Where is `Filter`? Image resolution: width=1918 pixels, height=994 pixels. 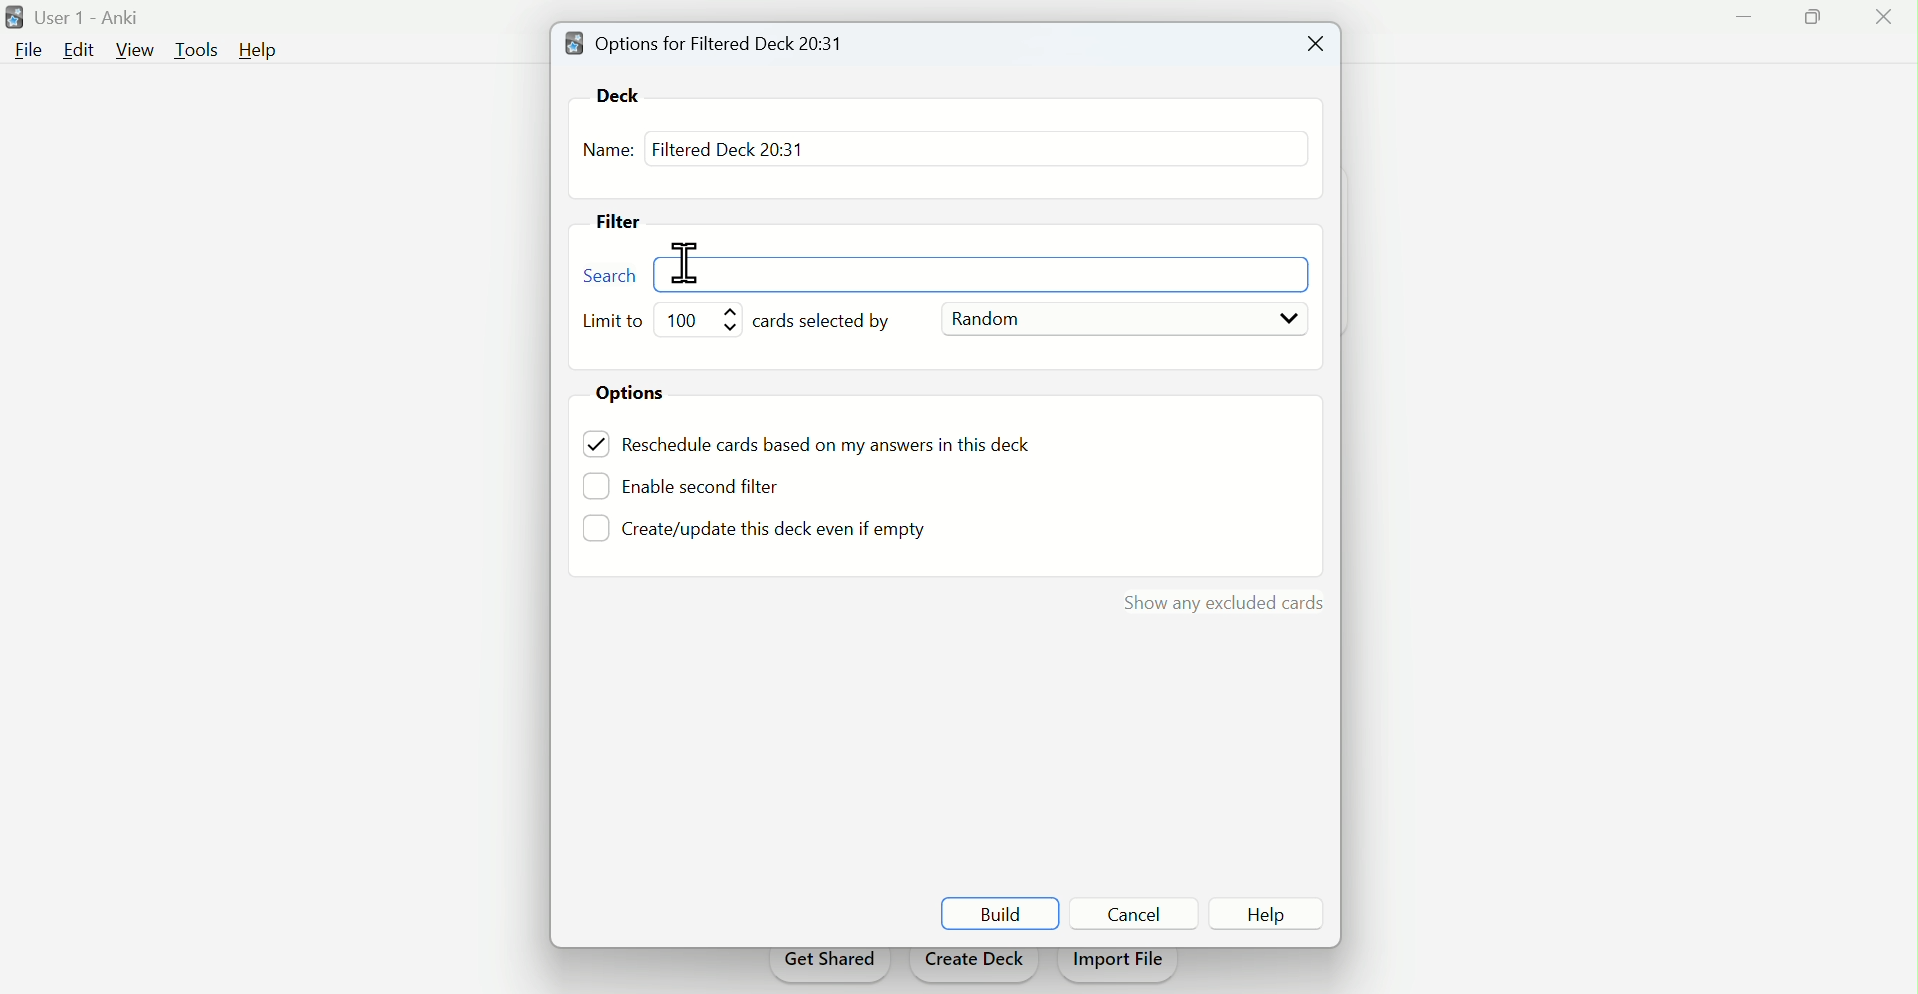 Filter is located at coordinates (627, 224).